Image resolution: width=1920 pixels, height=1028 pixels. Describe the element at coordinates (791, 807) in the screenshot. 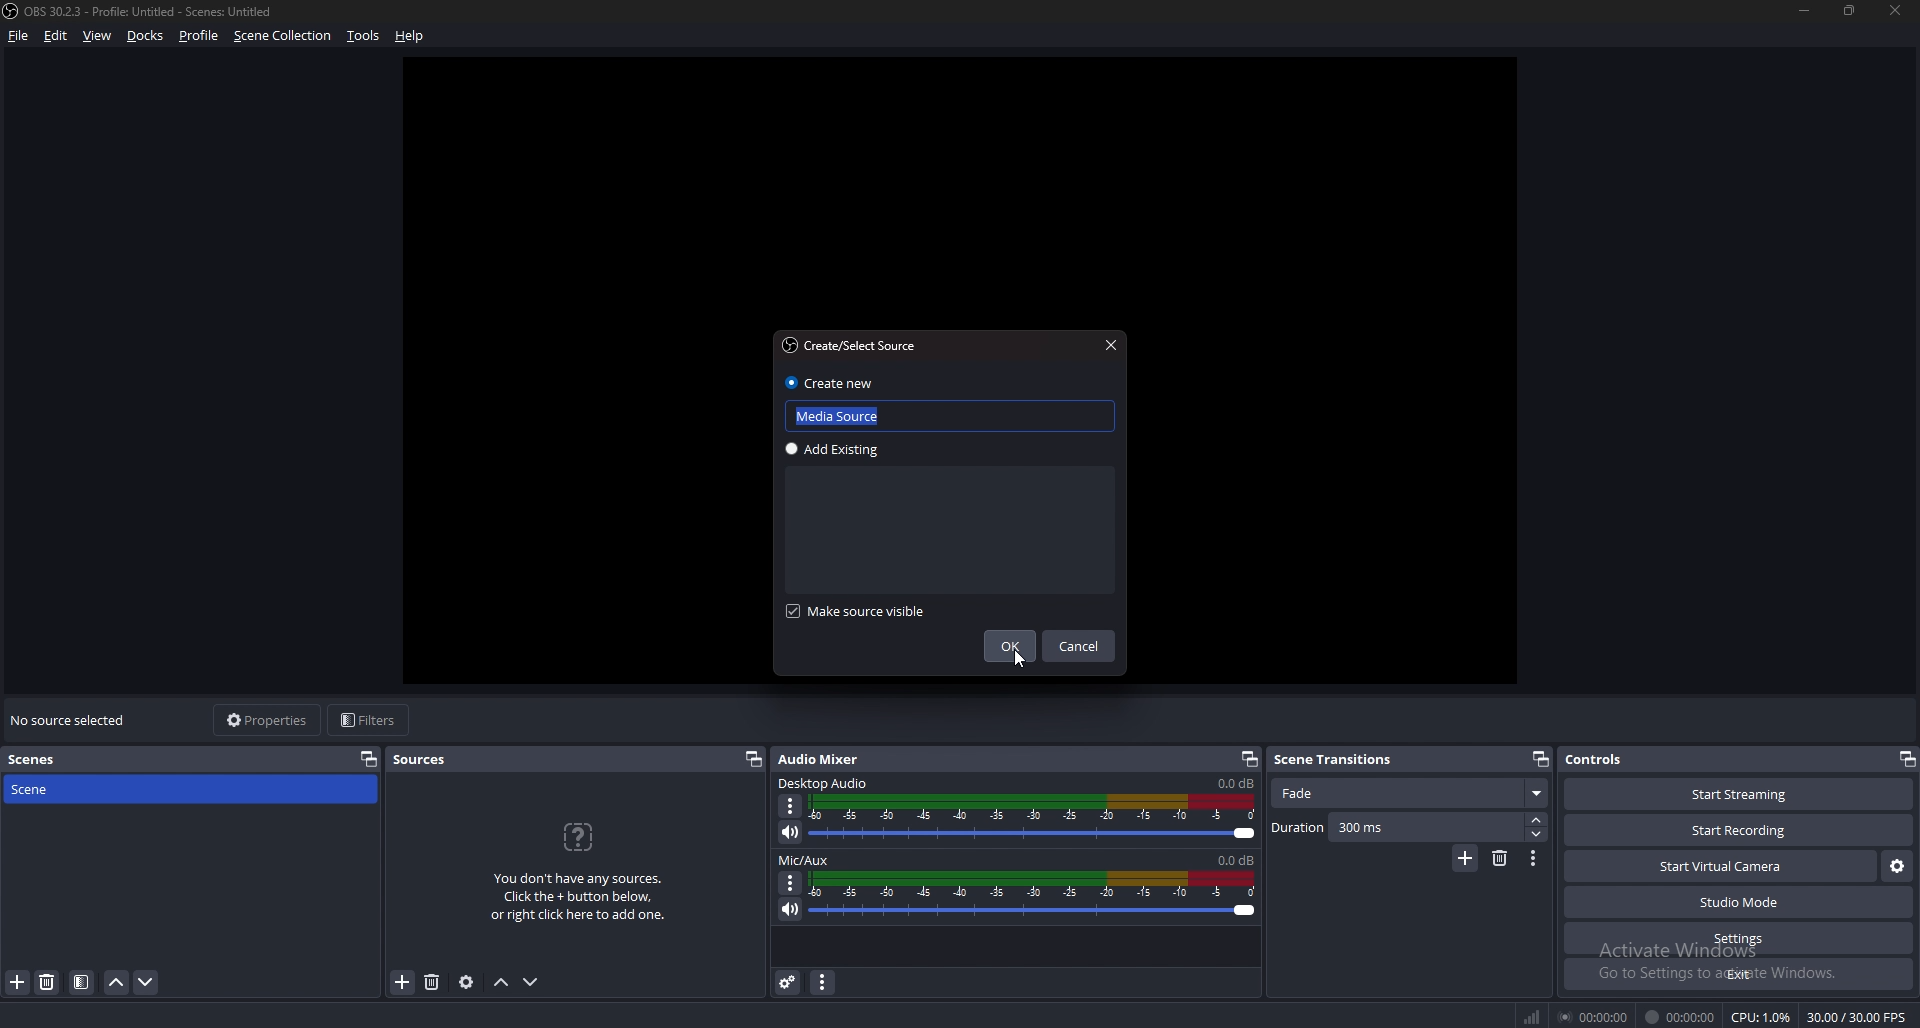

I see `Options` at that location.